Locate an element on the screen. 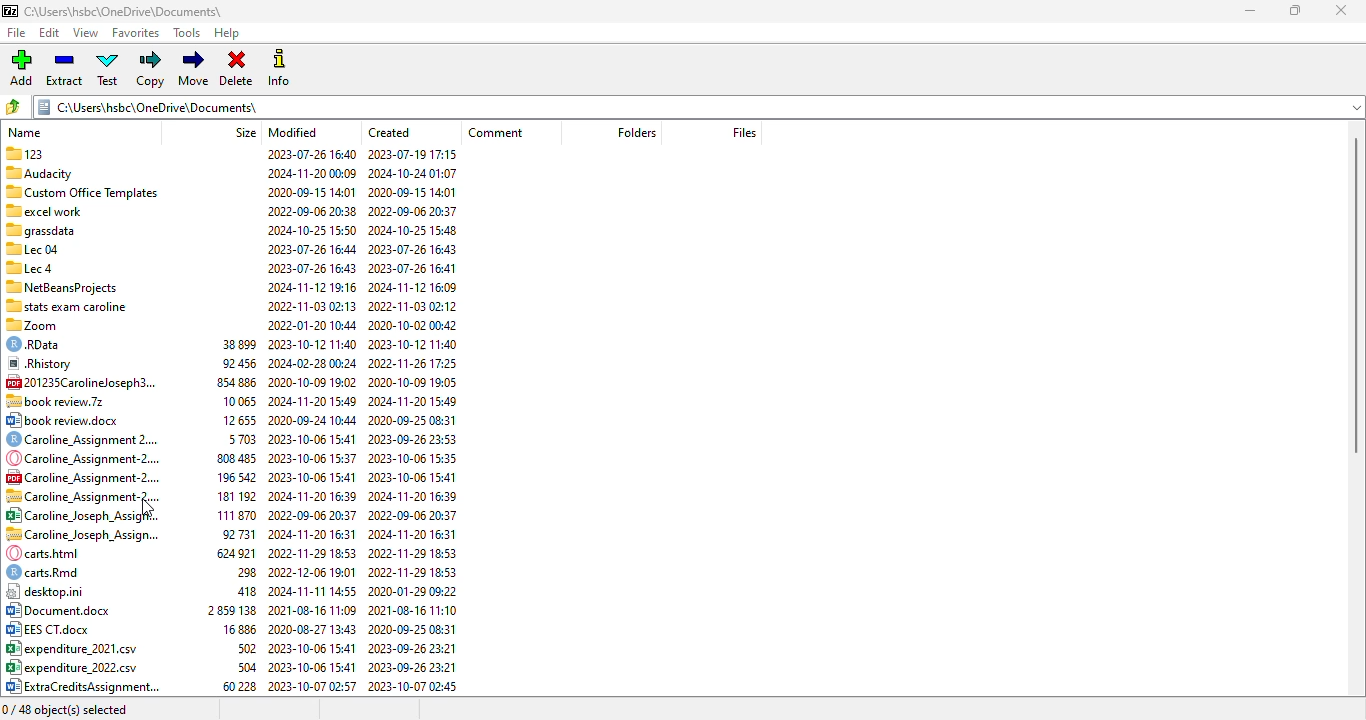 Image resolution: width=1366 pixels, height=720 pixels. 8° expenditure_2022.csv 504 2023-10-06 15:41 2023-09-26 23:21 is located at coordinates (231, 667).